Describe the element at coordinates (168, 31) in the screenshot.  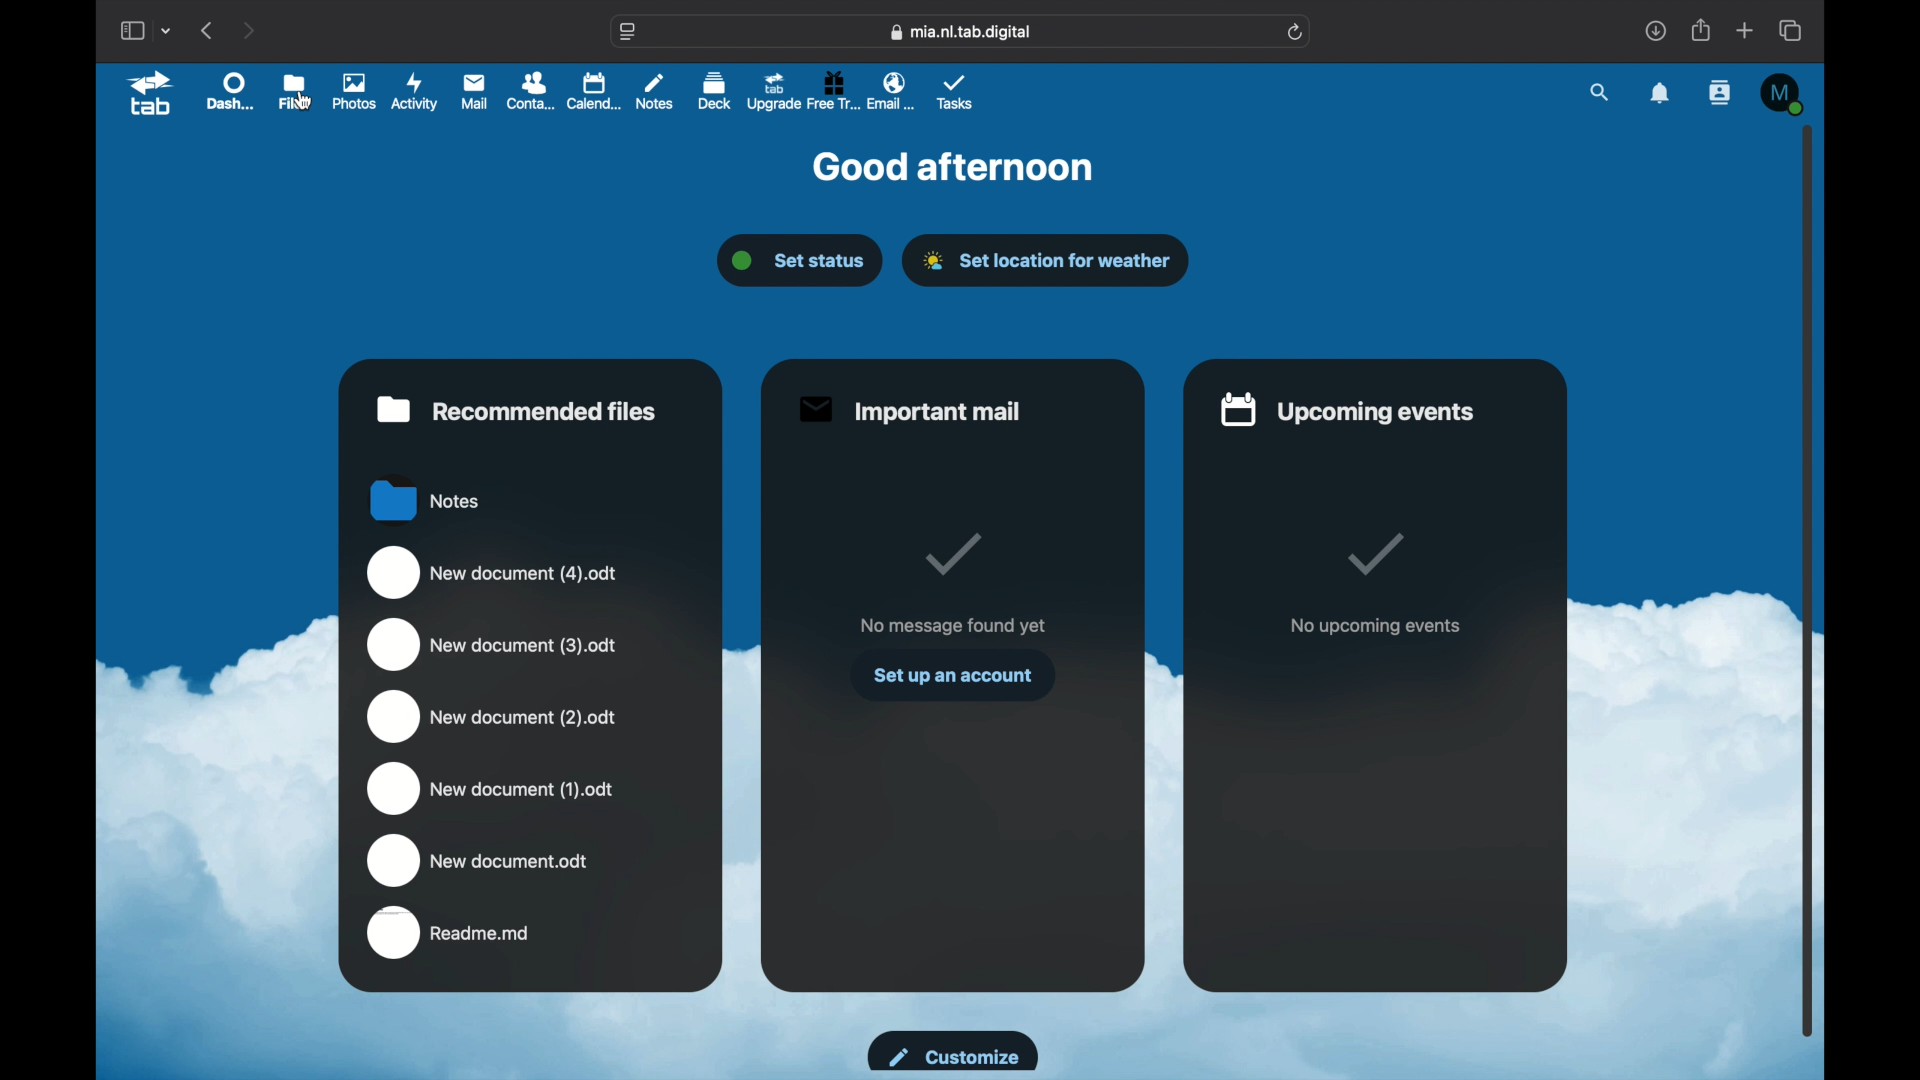
I see `tab group picker` at that location.